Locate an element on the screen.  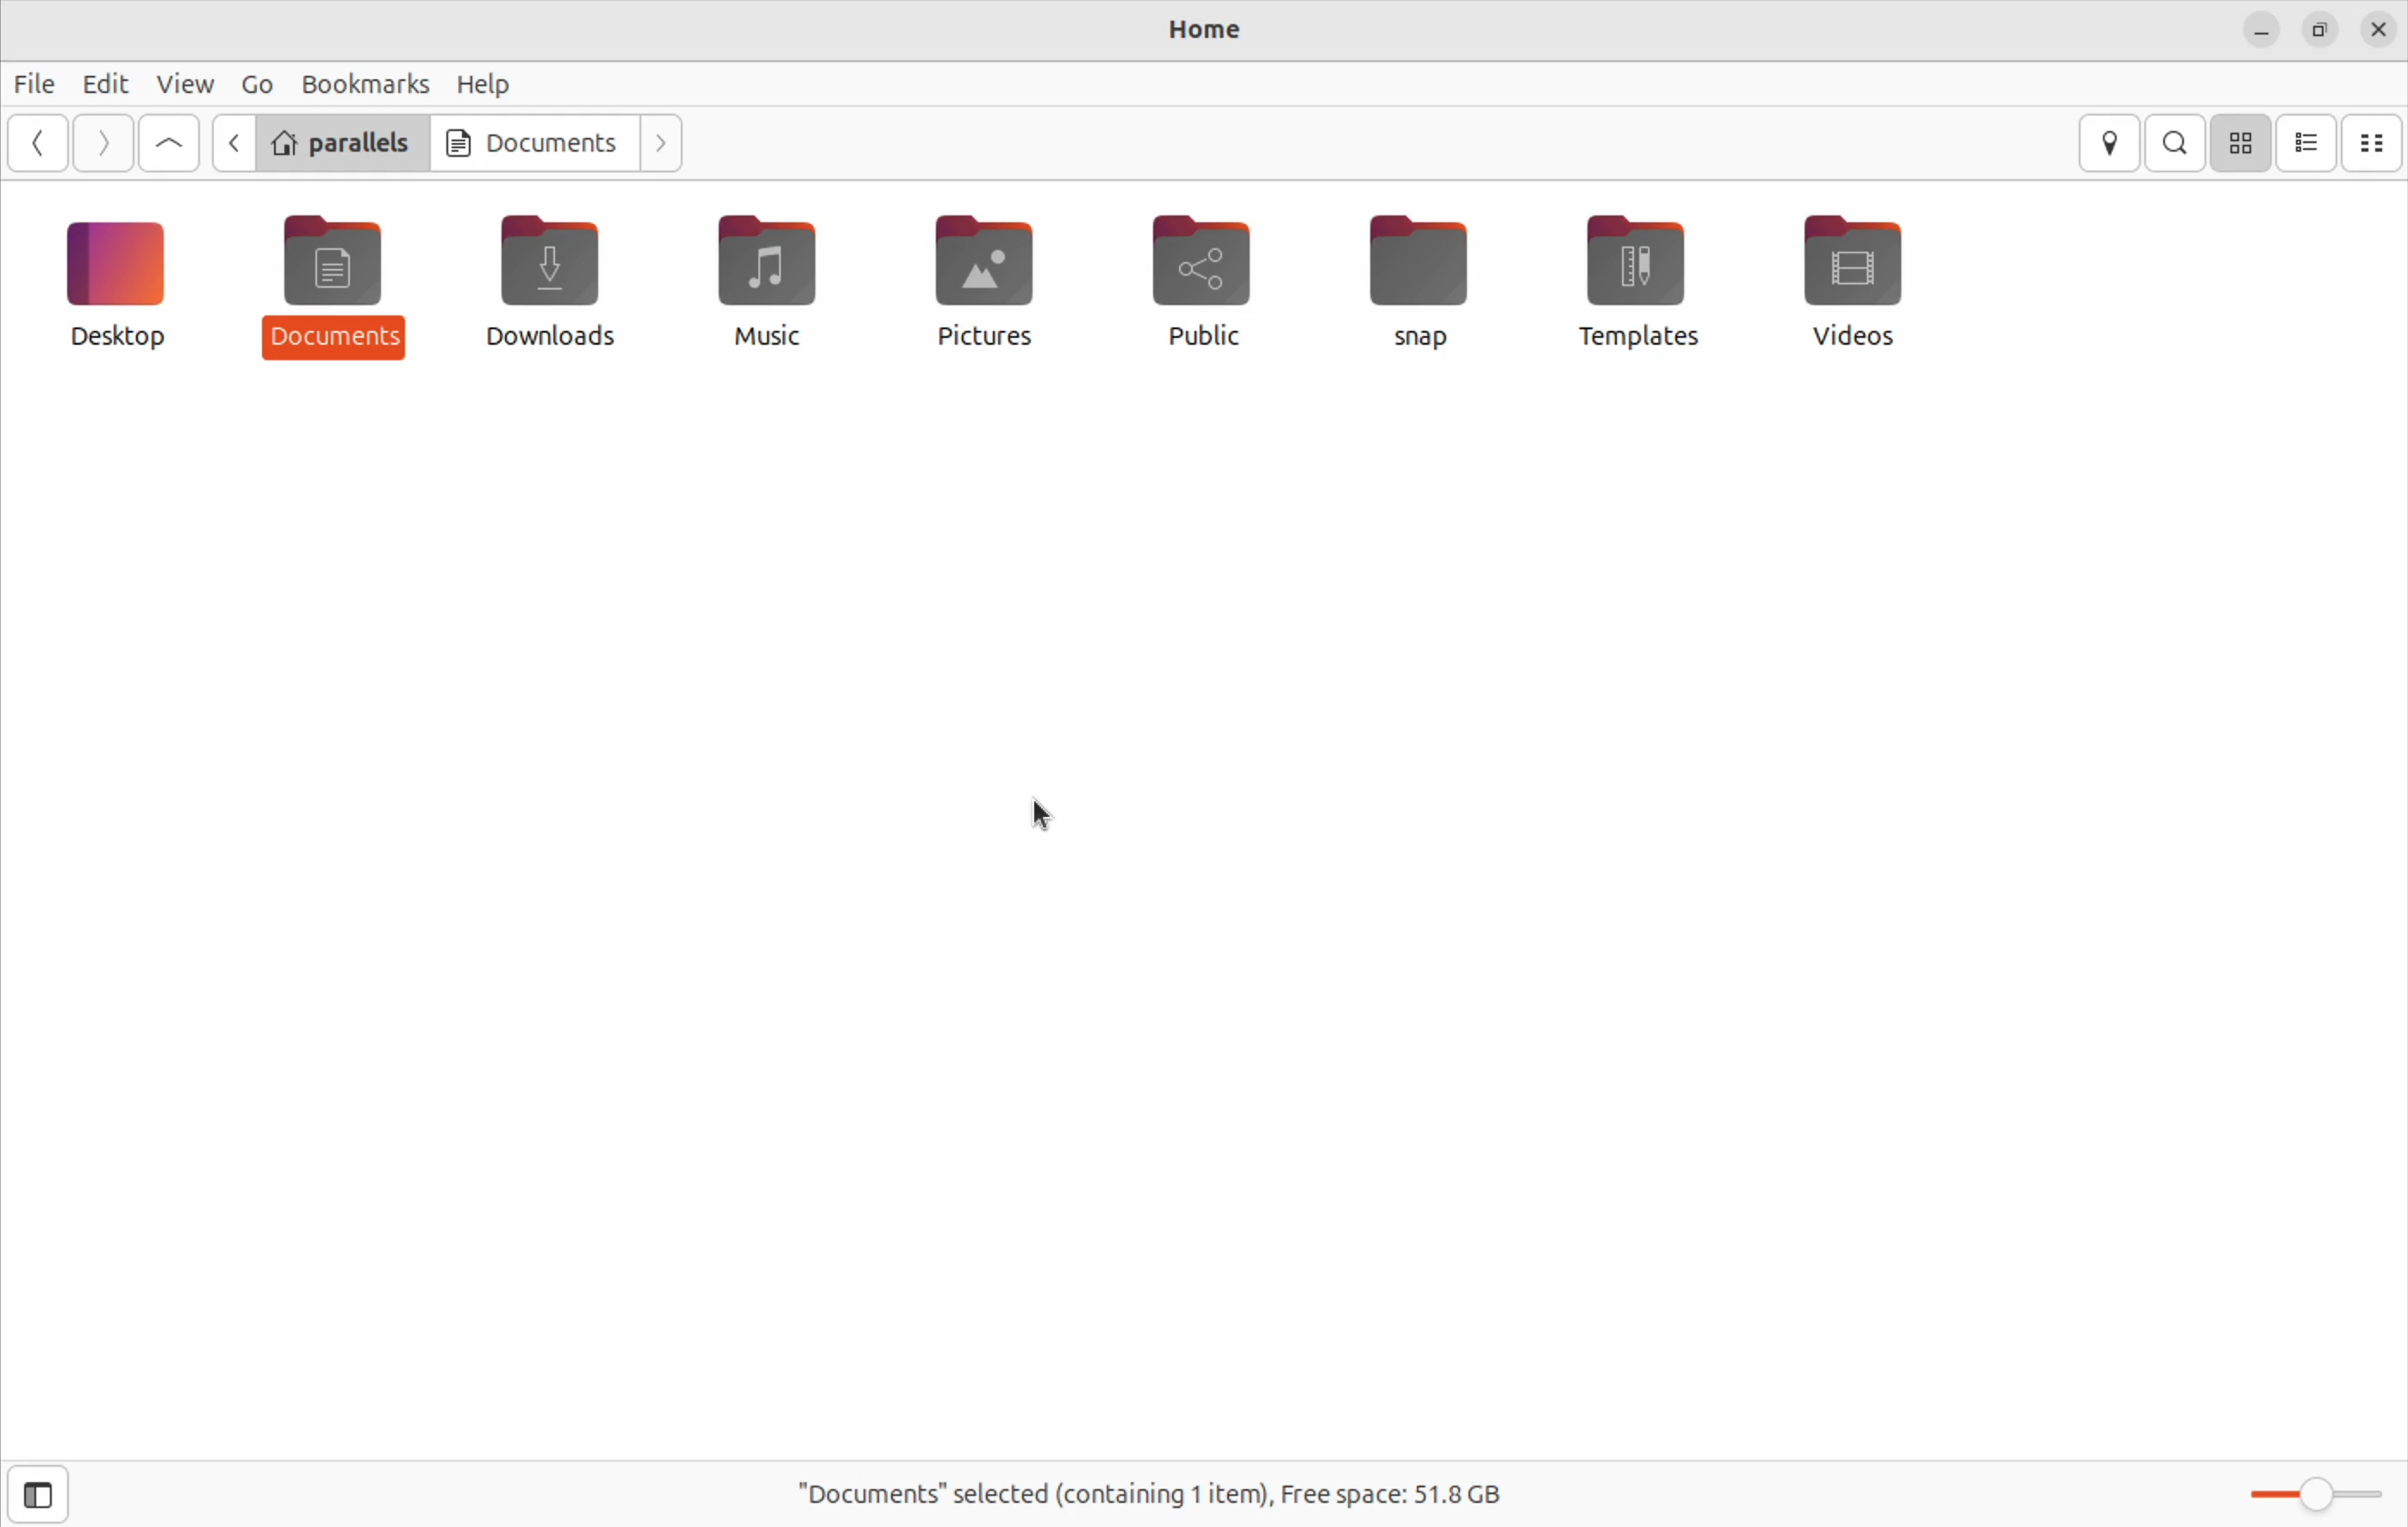
pictures is located at coordinates (988, 279).